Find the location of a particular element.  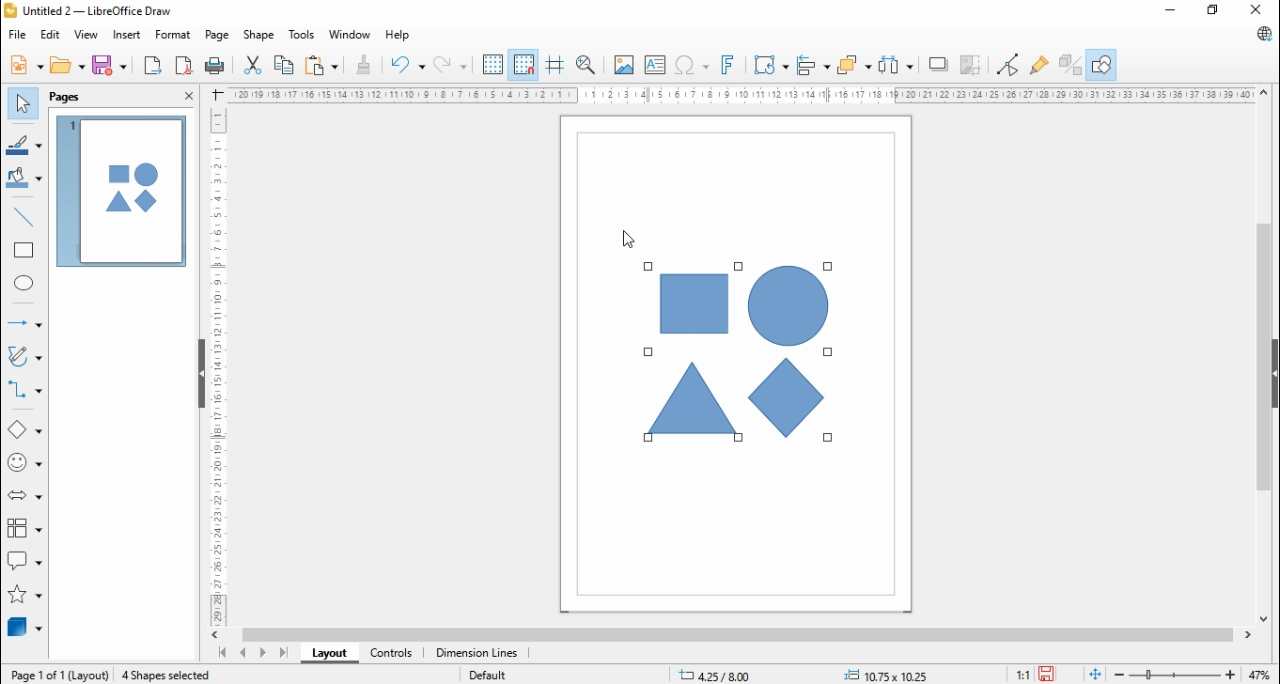

page 1of 1 layout is located at coordinates (58, 673).